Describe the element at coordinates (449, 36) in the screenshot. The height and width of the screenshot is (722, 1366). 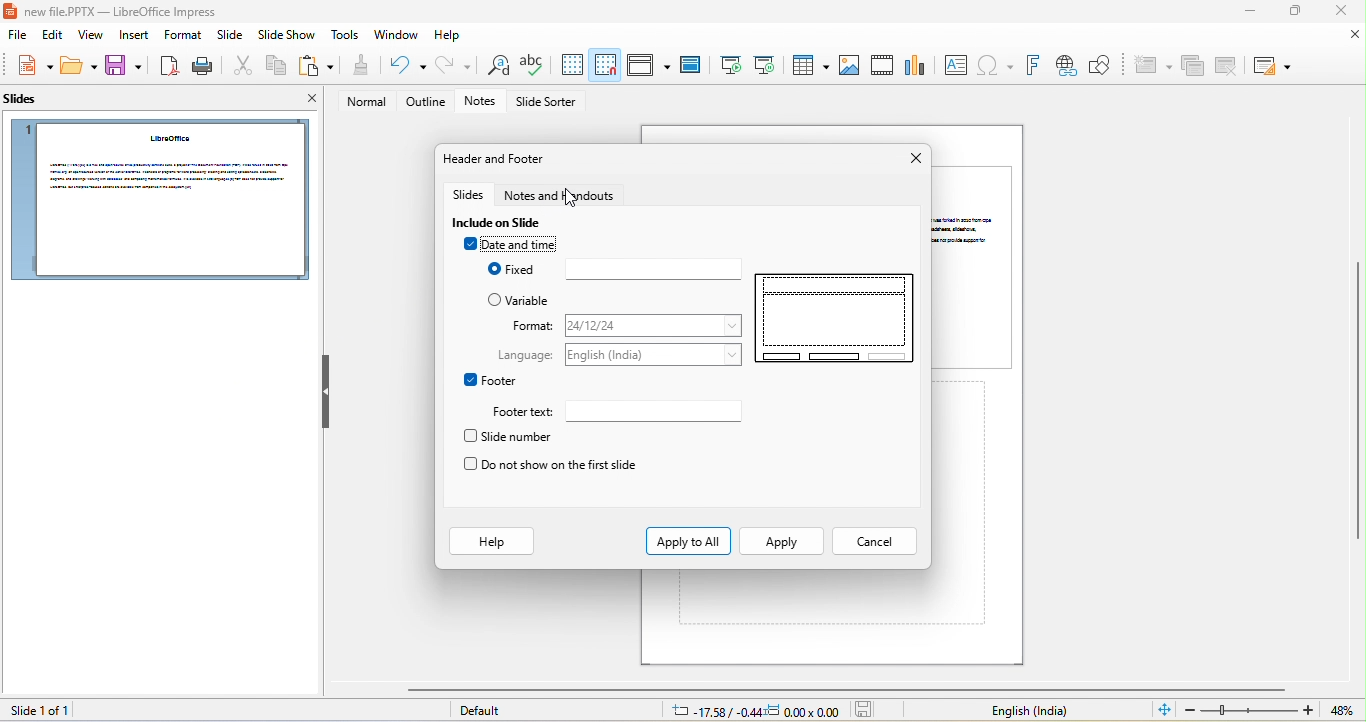
I see `help` at that location.